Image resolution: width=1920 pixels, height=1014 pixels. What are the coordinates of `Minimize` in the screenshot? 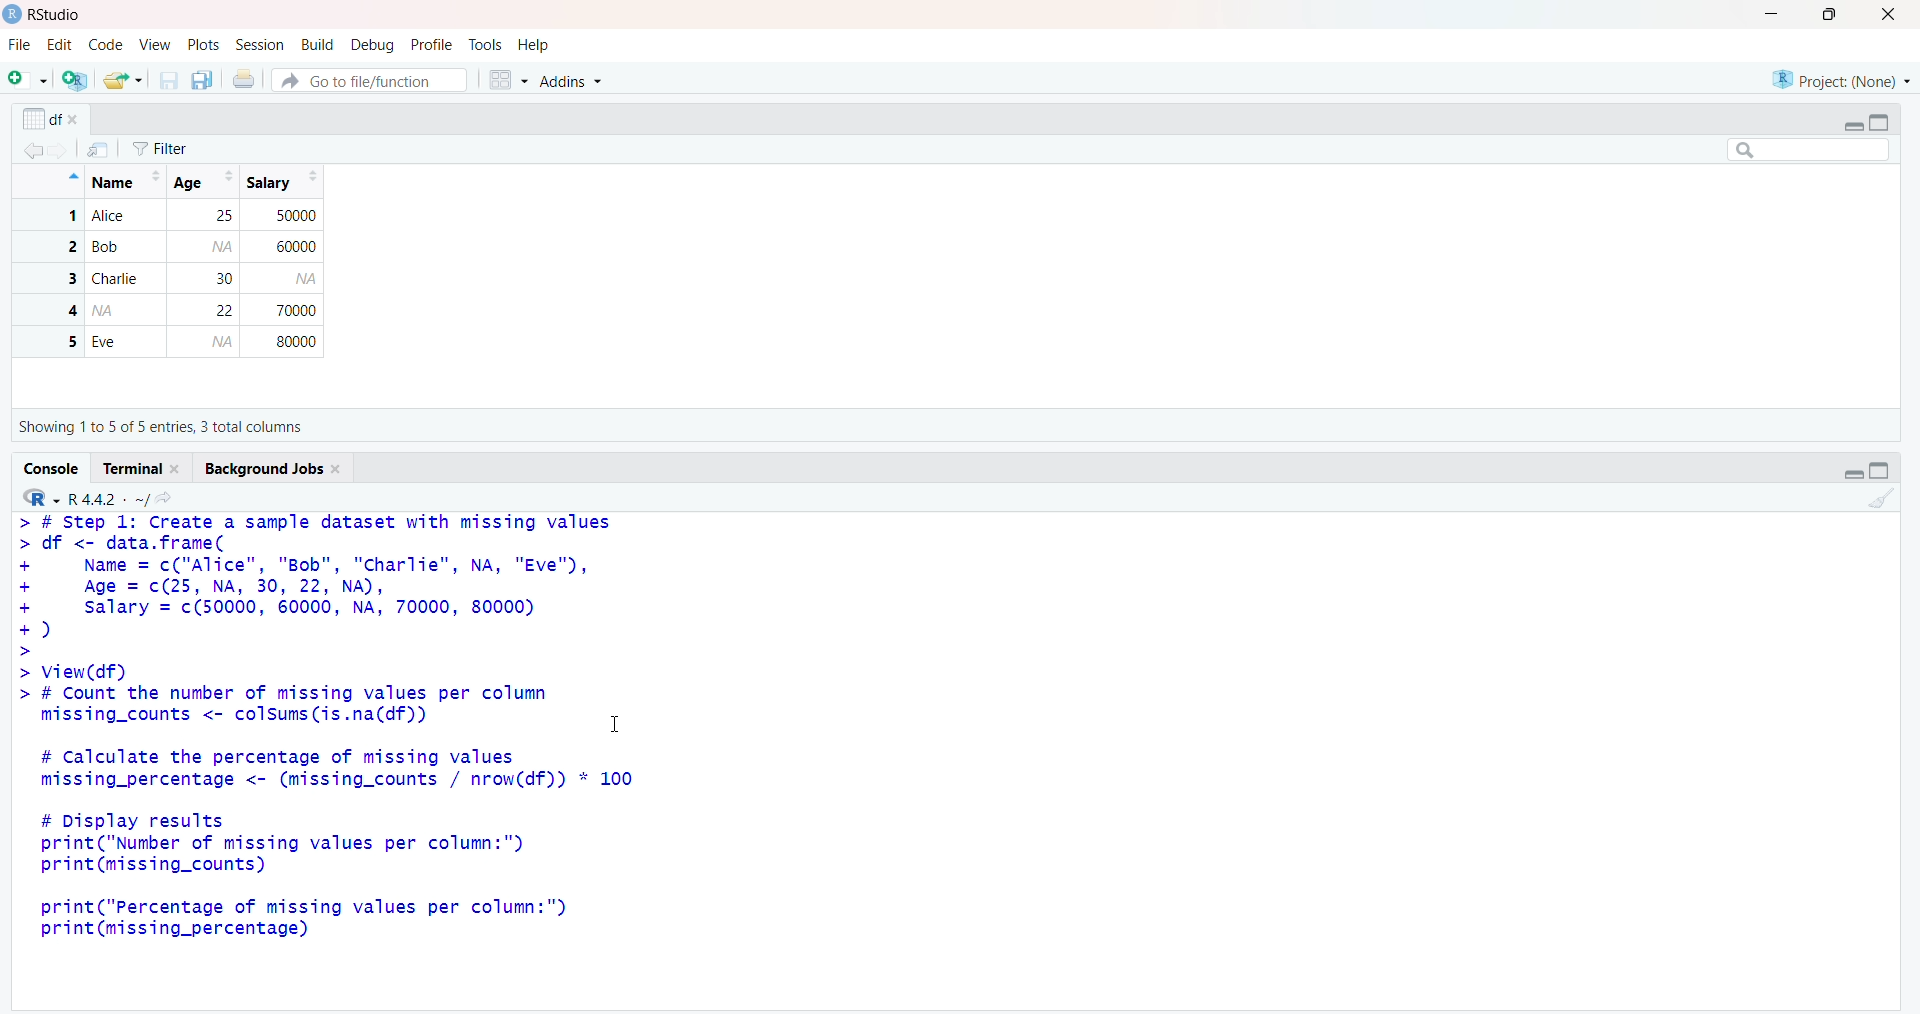 It's located at (1850, 125).